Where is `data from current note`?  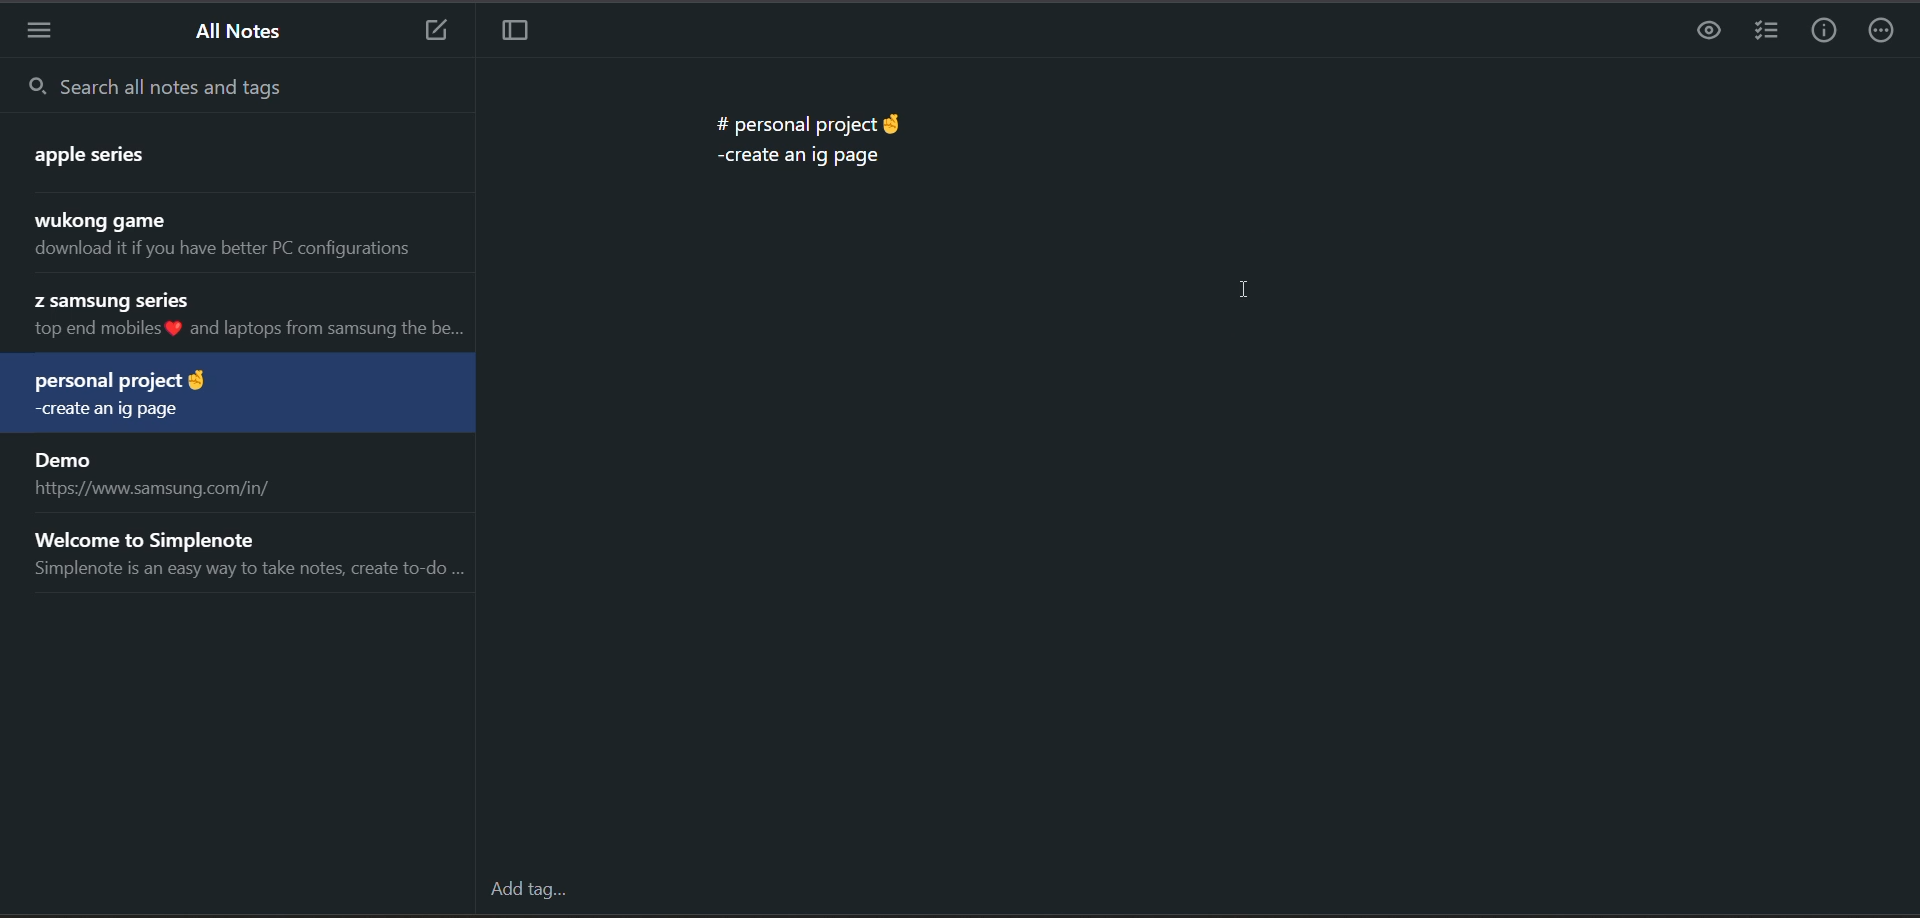
data from current note is located at coordinates (807, 134).